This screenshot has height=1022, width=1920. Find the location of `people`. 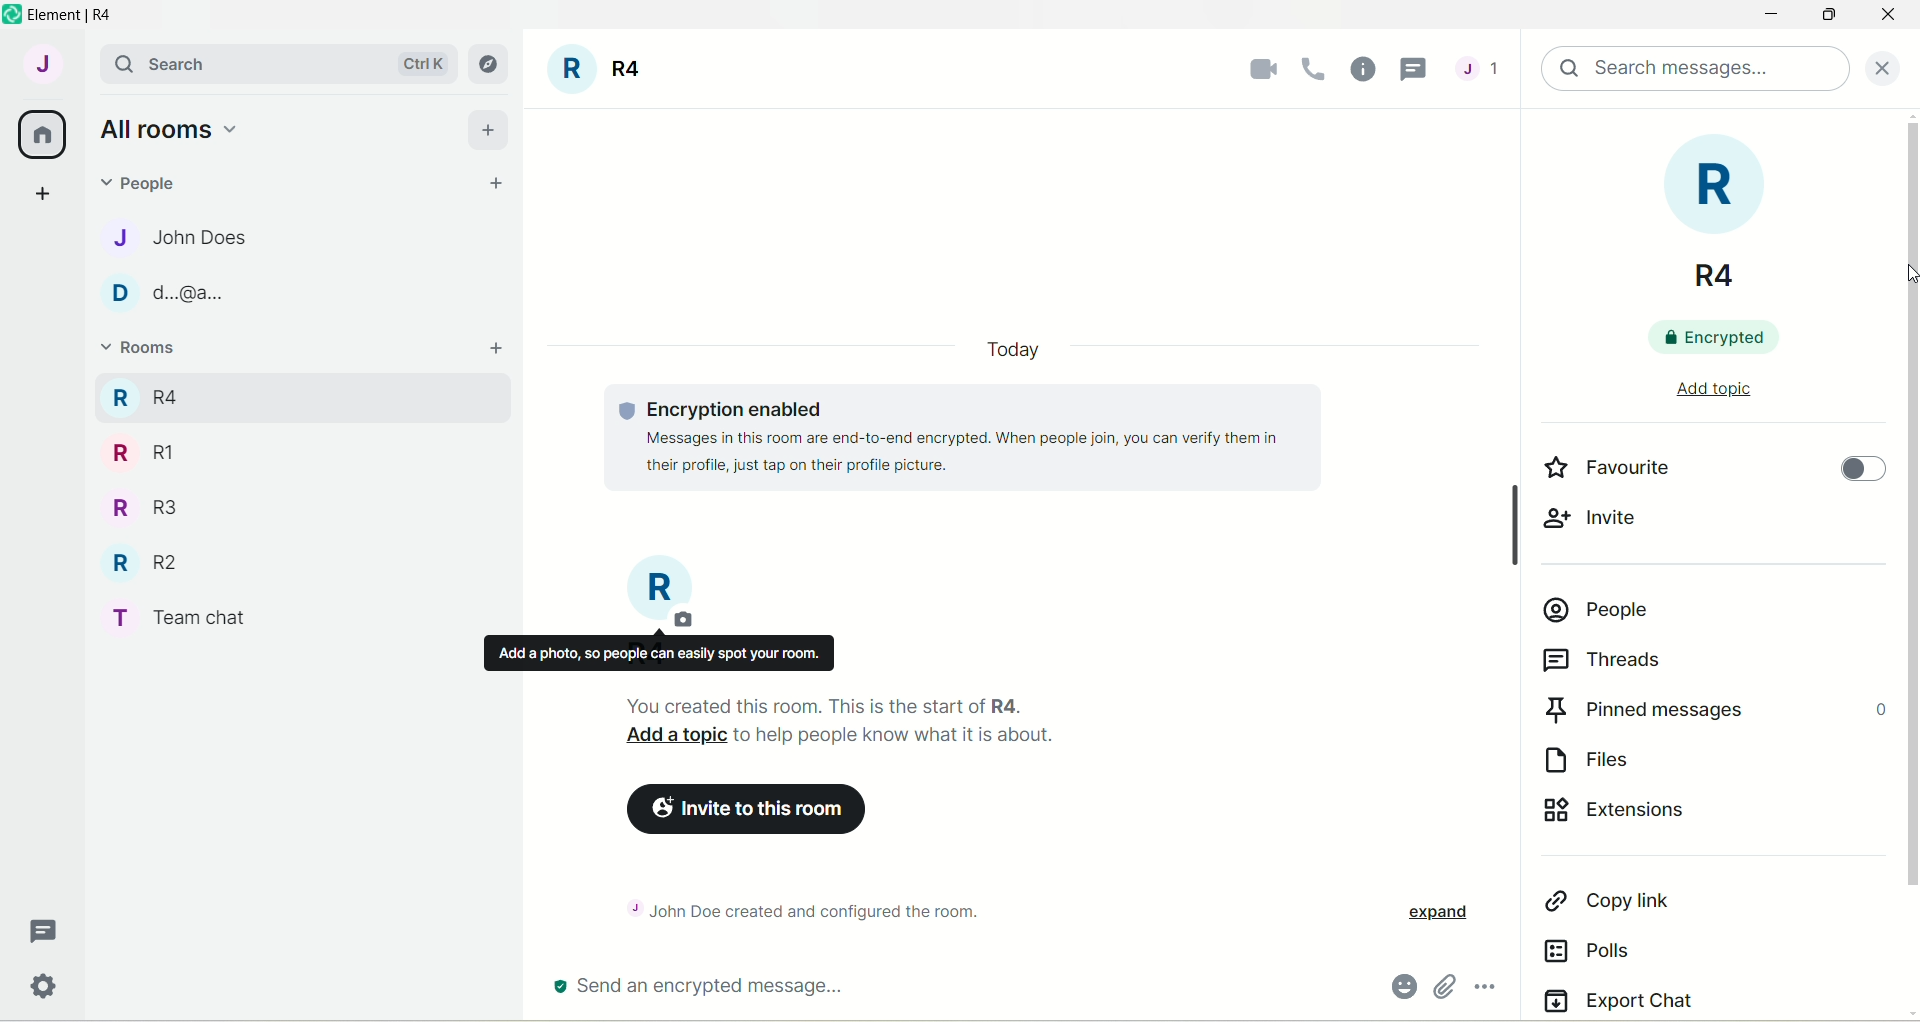

people is located at coordinates (146, 181).